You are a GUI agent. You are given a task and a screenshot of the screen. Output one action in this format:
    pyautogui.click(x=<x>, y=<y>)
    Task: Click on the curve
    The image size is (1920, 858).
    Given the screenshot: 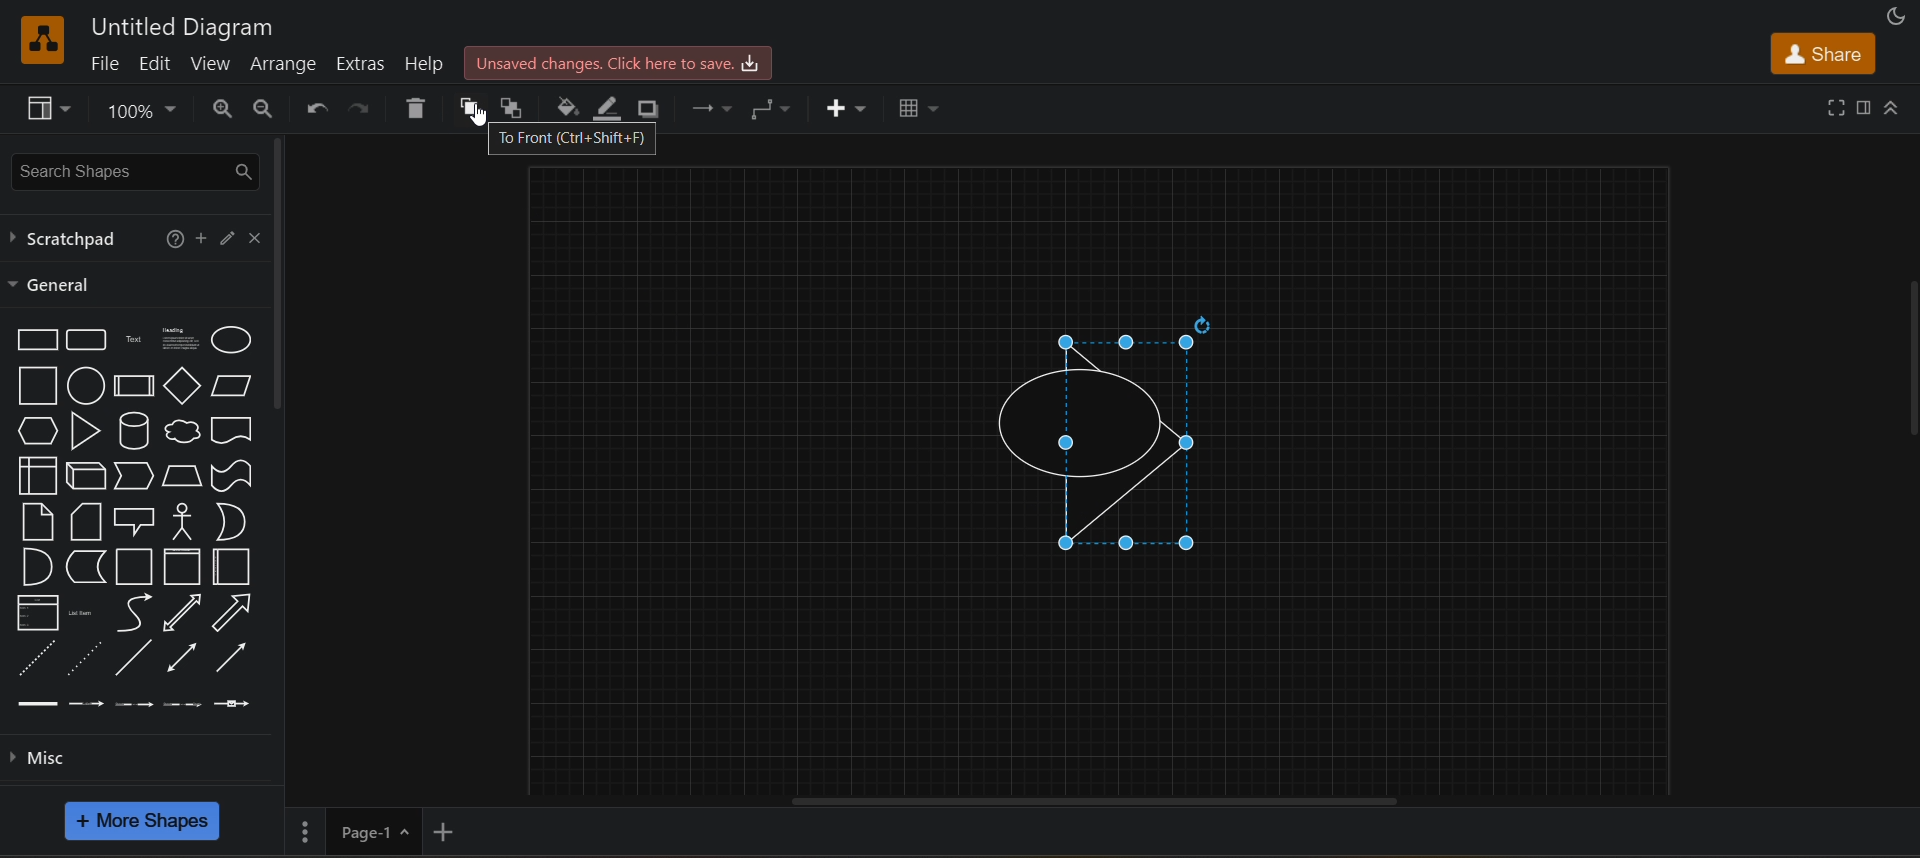 What is the action you would take?
    pyautogui.click(x=129, y=612)
    